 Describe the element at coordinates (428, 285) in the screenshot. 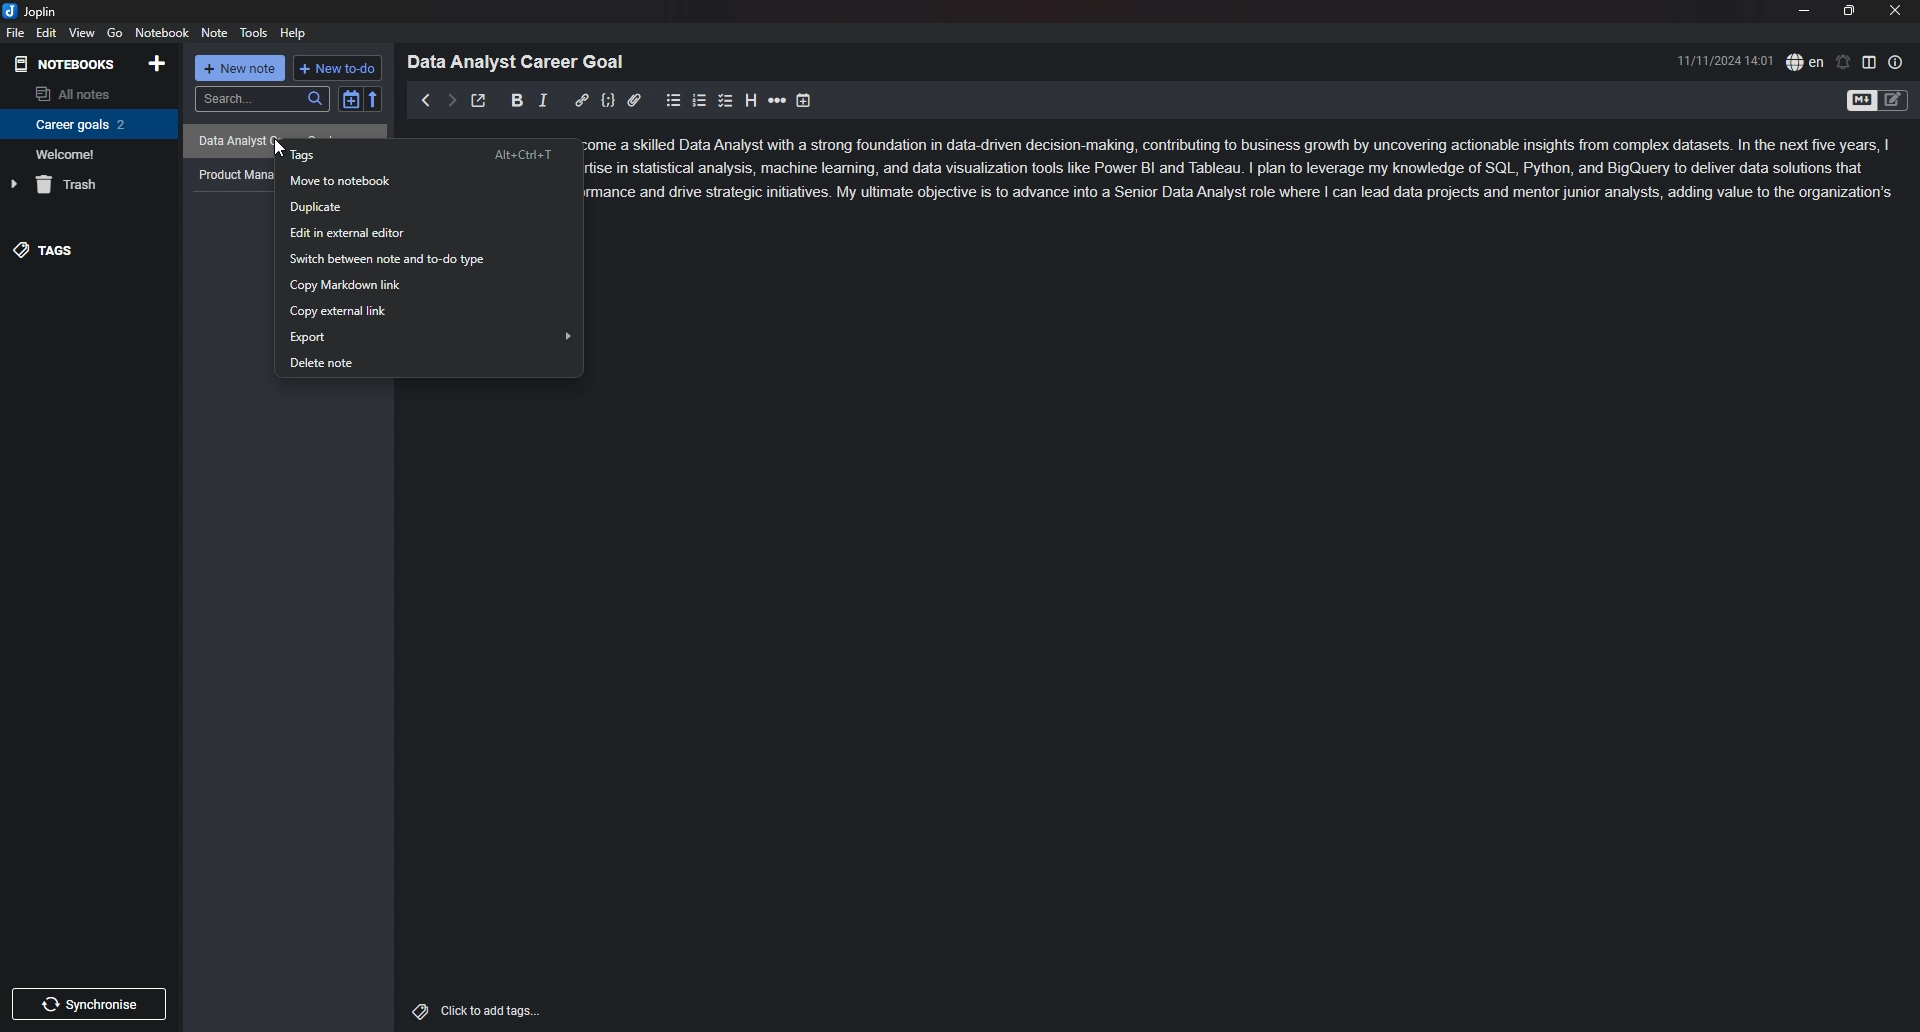

I see `copy markdown link` at that location.